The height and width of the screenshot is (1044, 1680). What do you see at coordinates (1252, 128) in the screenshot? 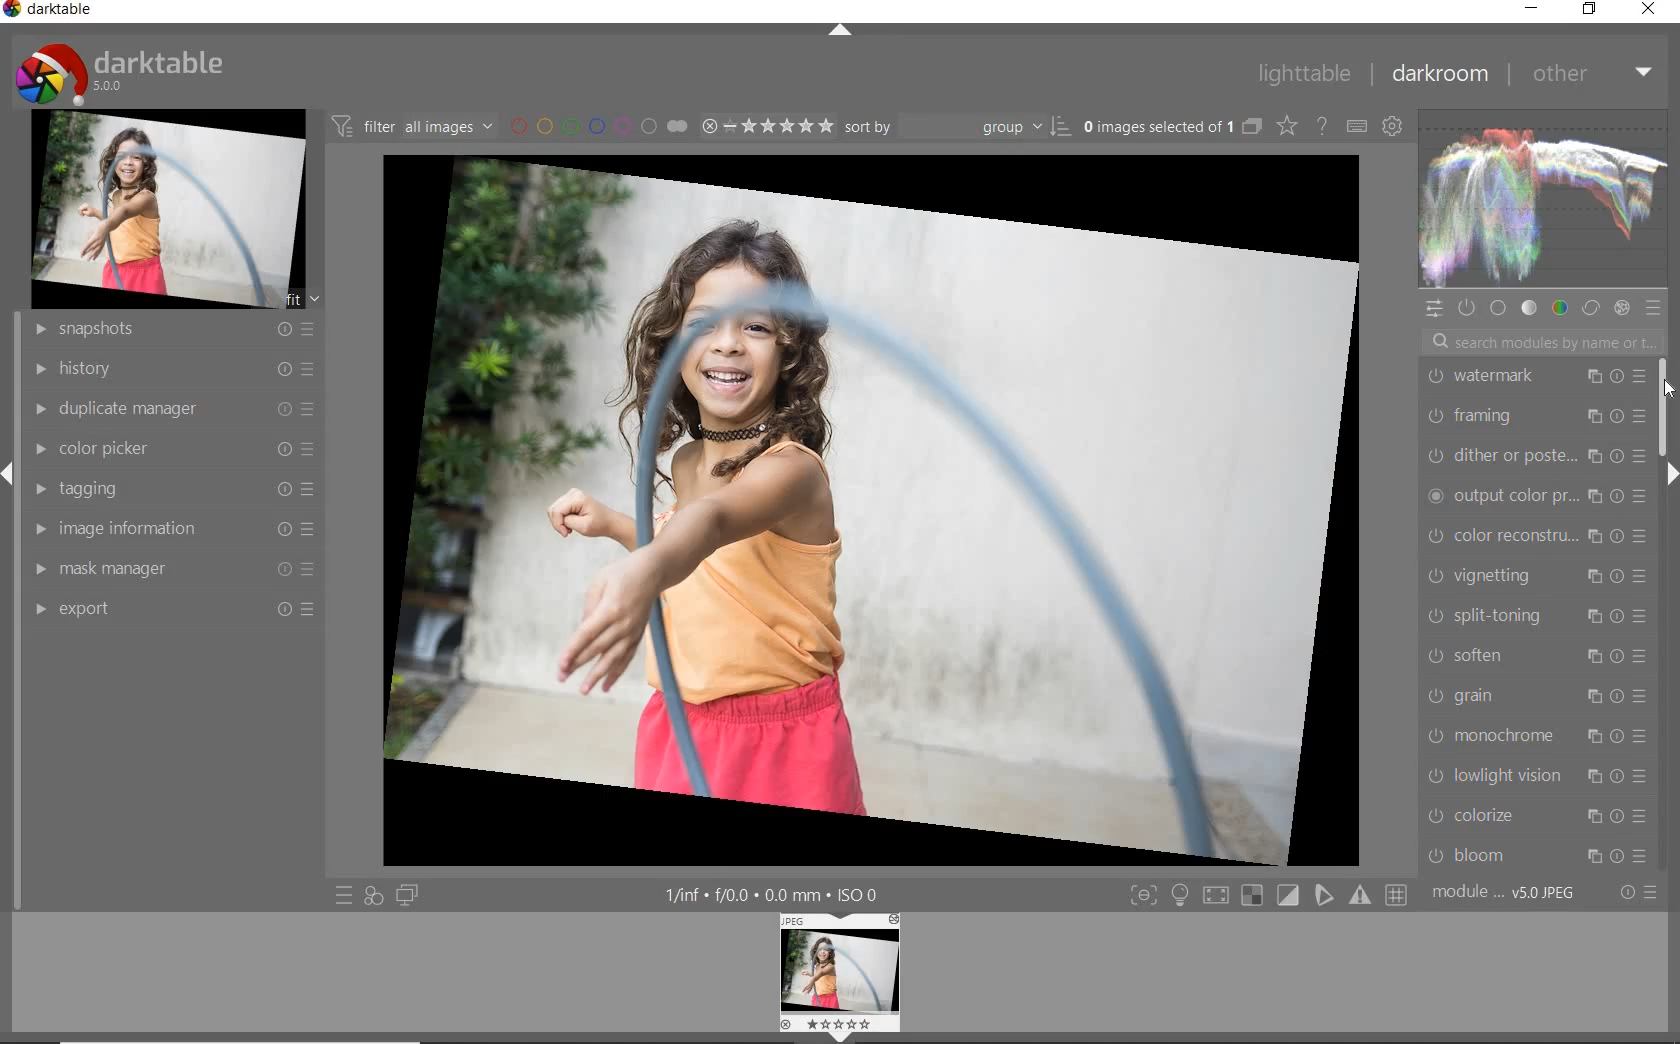
I see `collapse grouped images` at bounding box center [1252, 128].